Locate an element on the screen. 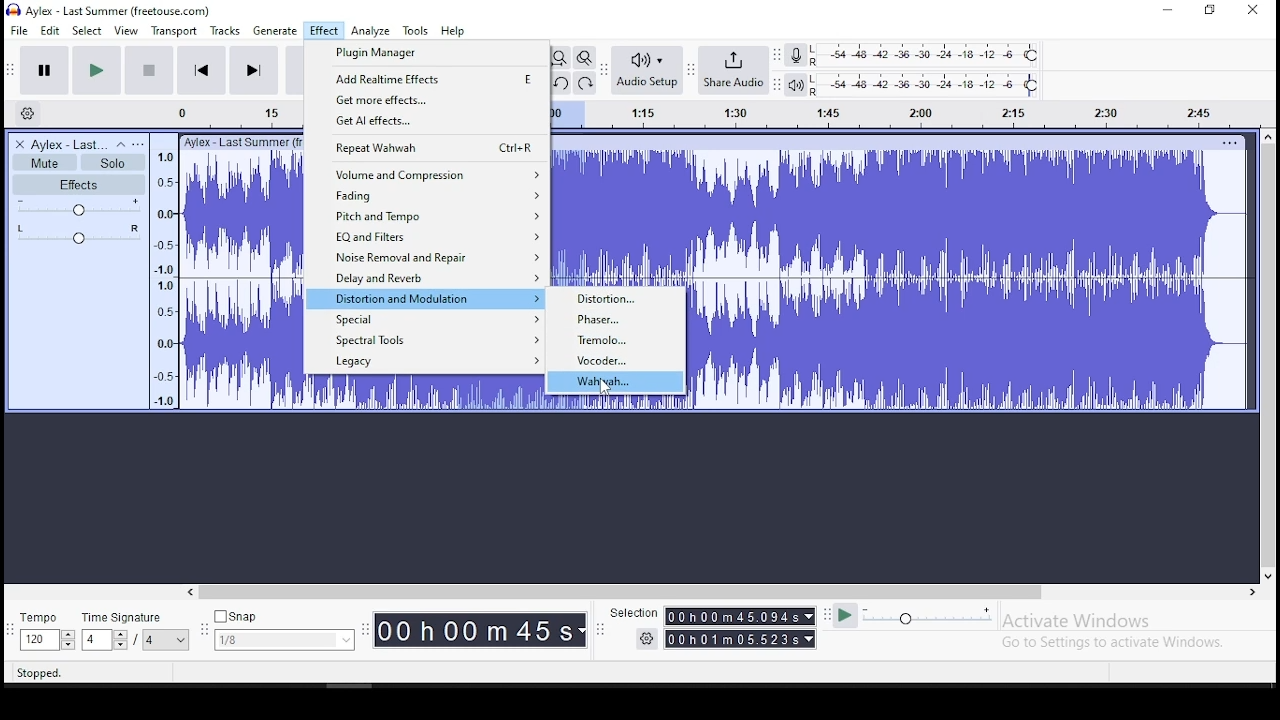  fading is located at coordinates (425, 195).